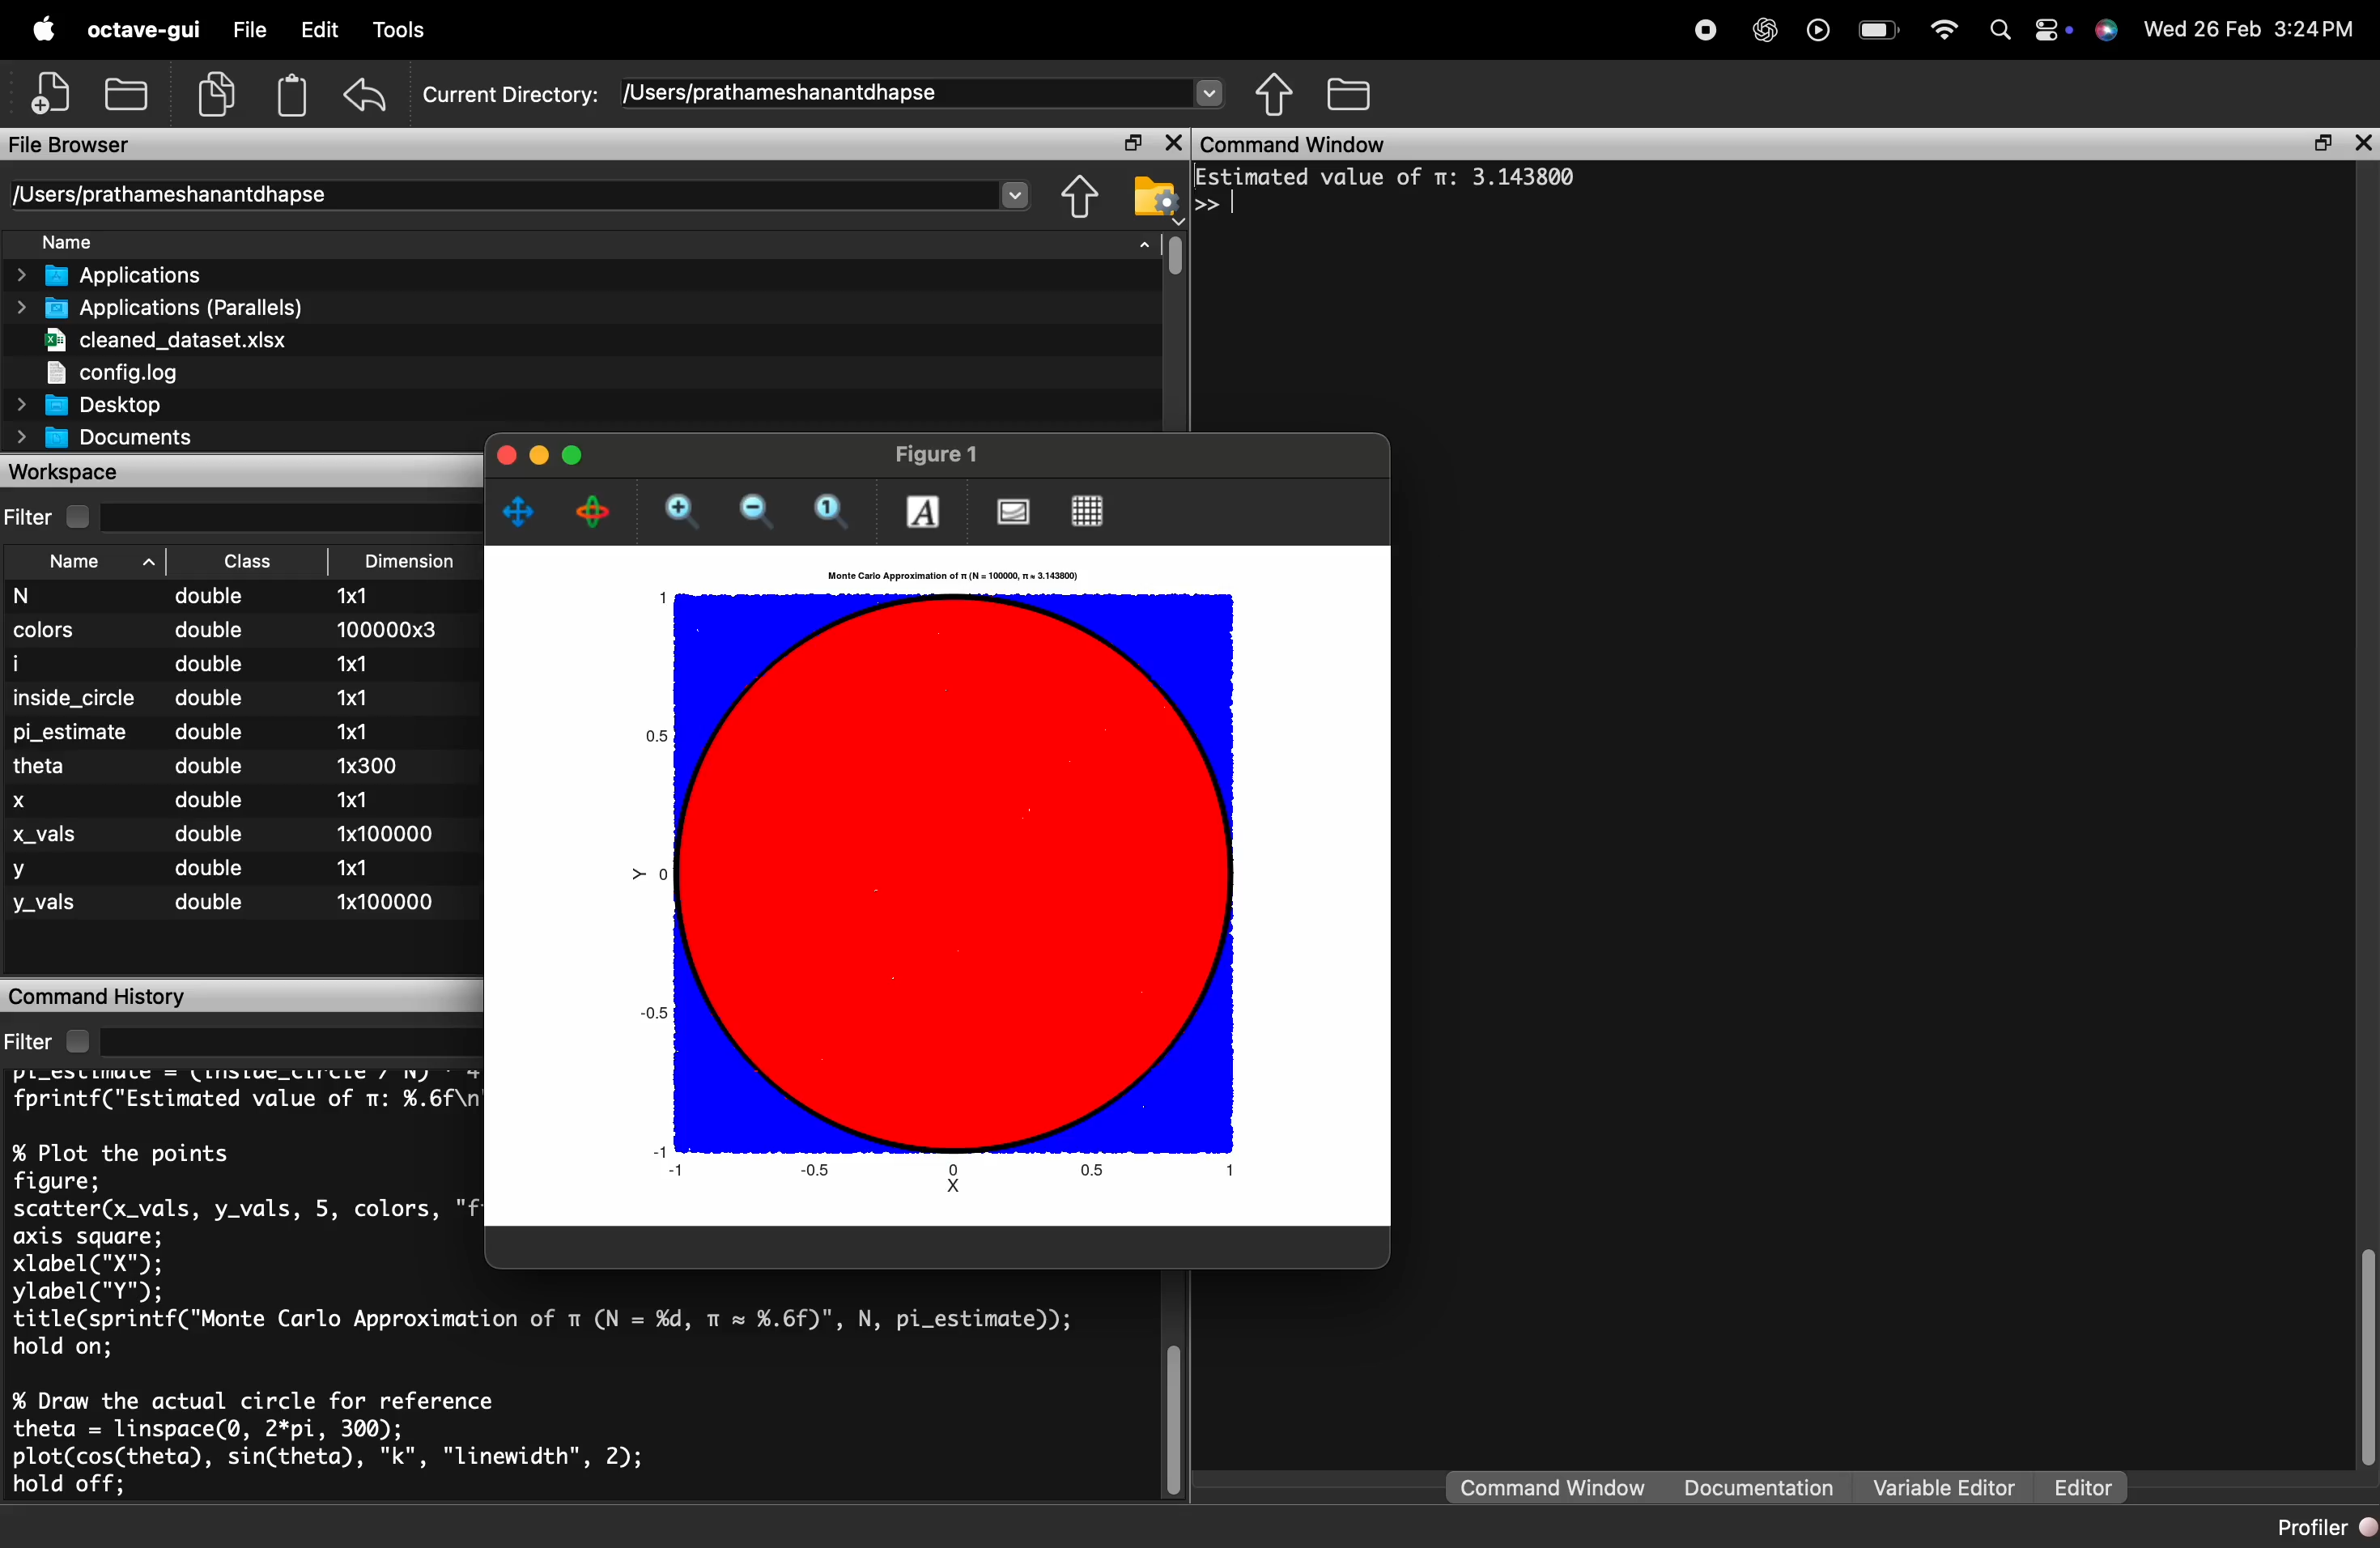 The width and height of the screenshot is (2380, 1548). I want to click on Tap text, so click(1239, 202).